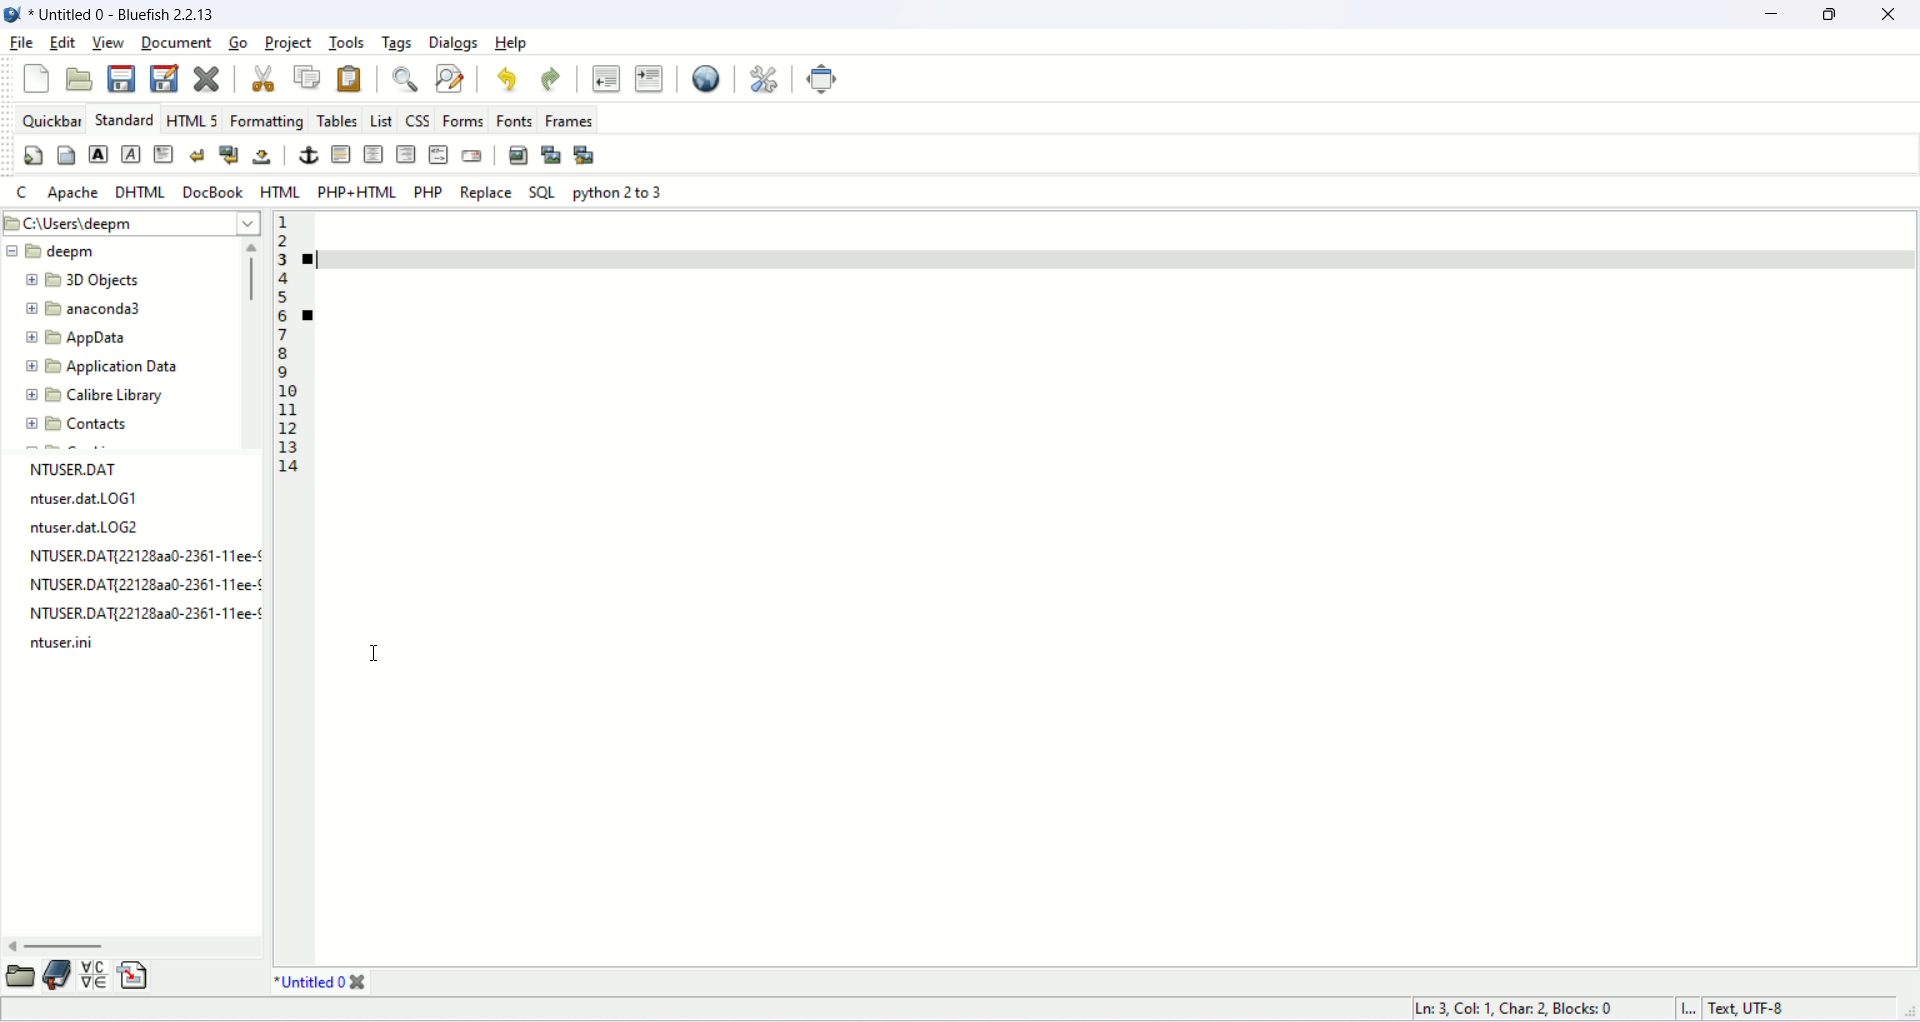 The height and width of the screenshot is (1022, 1920). Describe the element at coordinates (606, 81) in the screenshot. I see `unindent` at that location.